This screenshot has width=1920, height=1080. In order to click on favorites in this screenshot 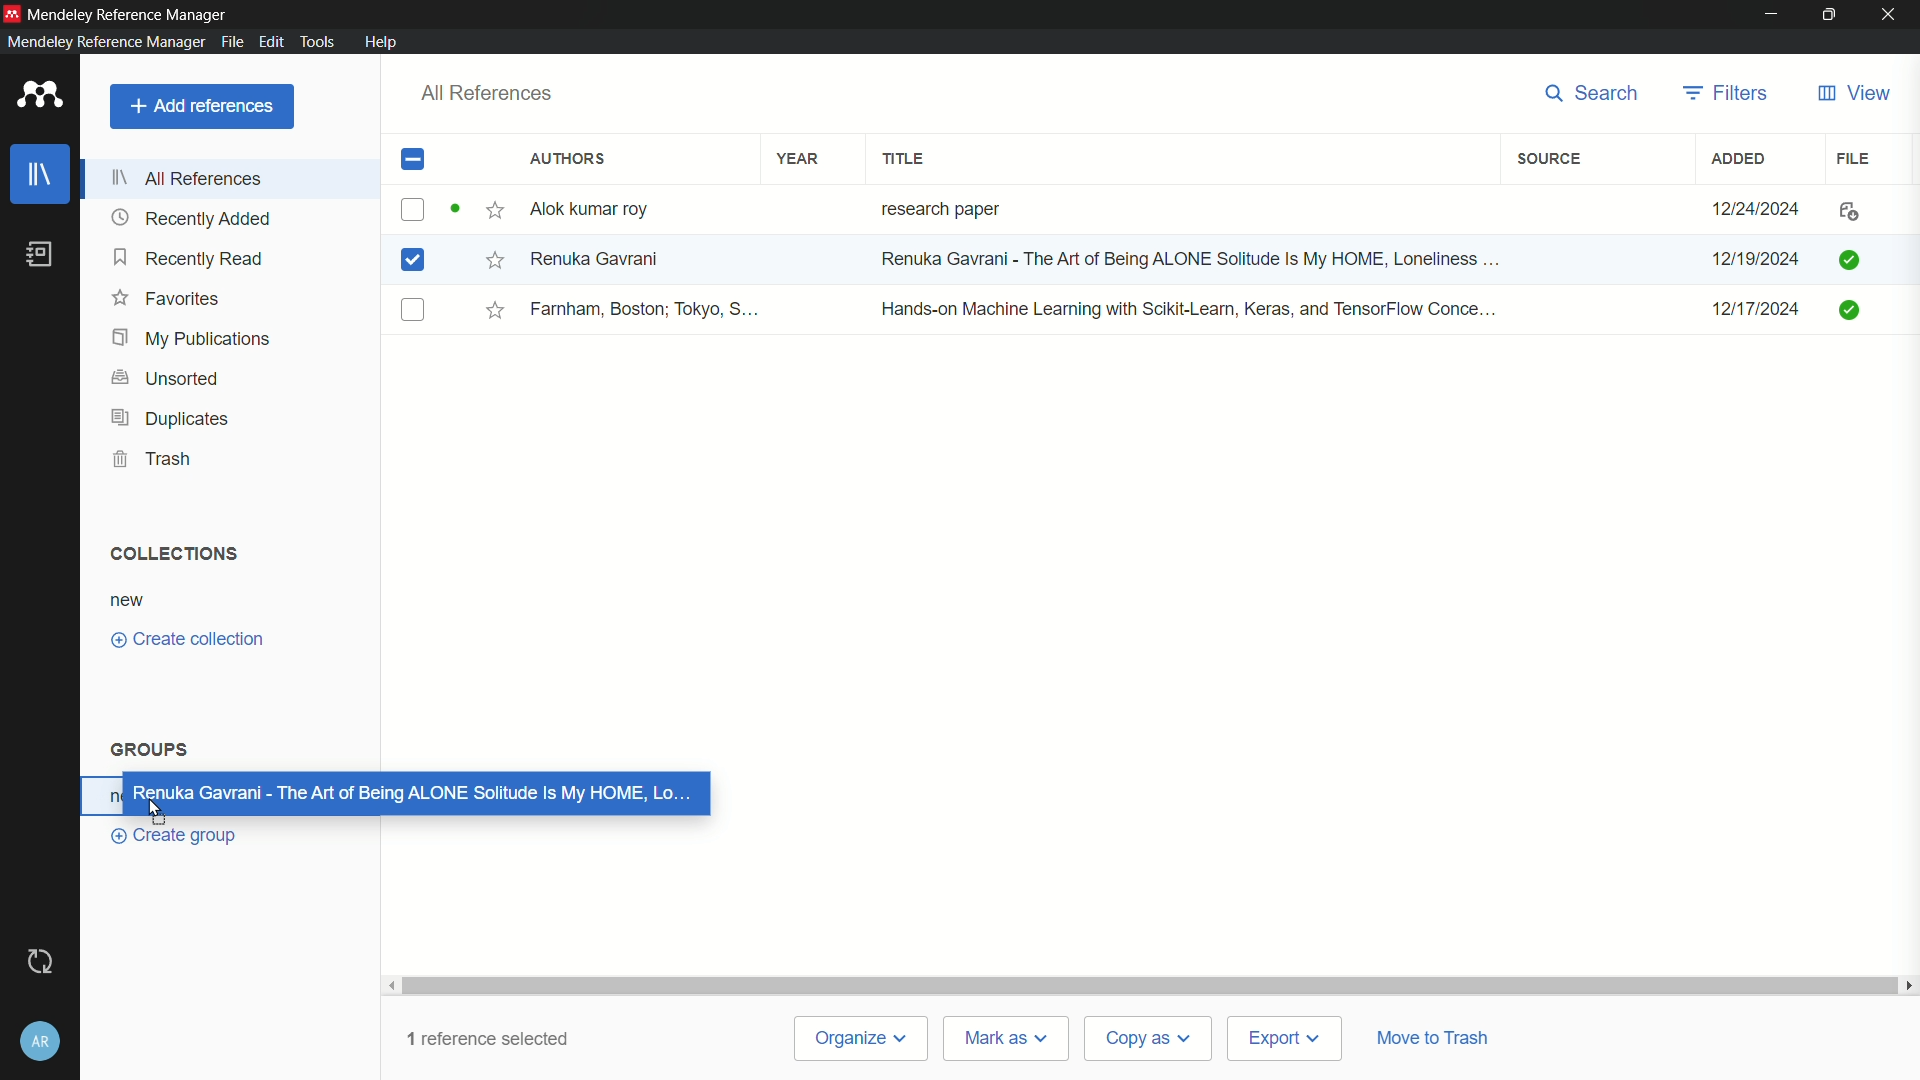, I will do `click(167, 299)`.